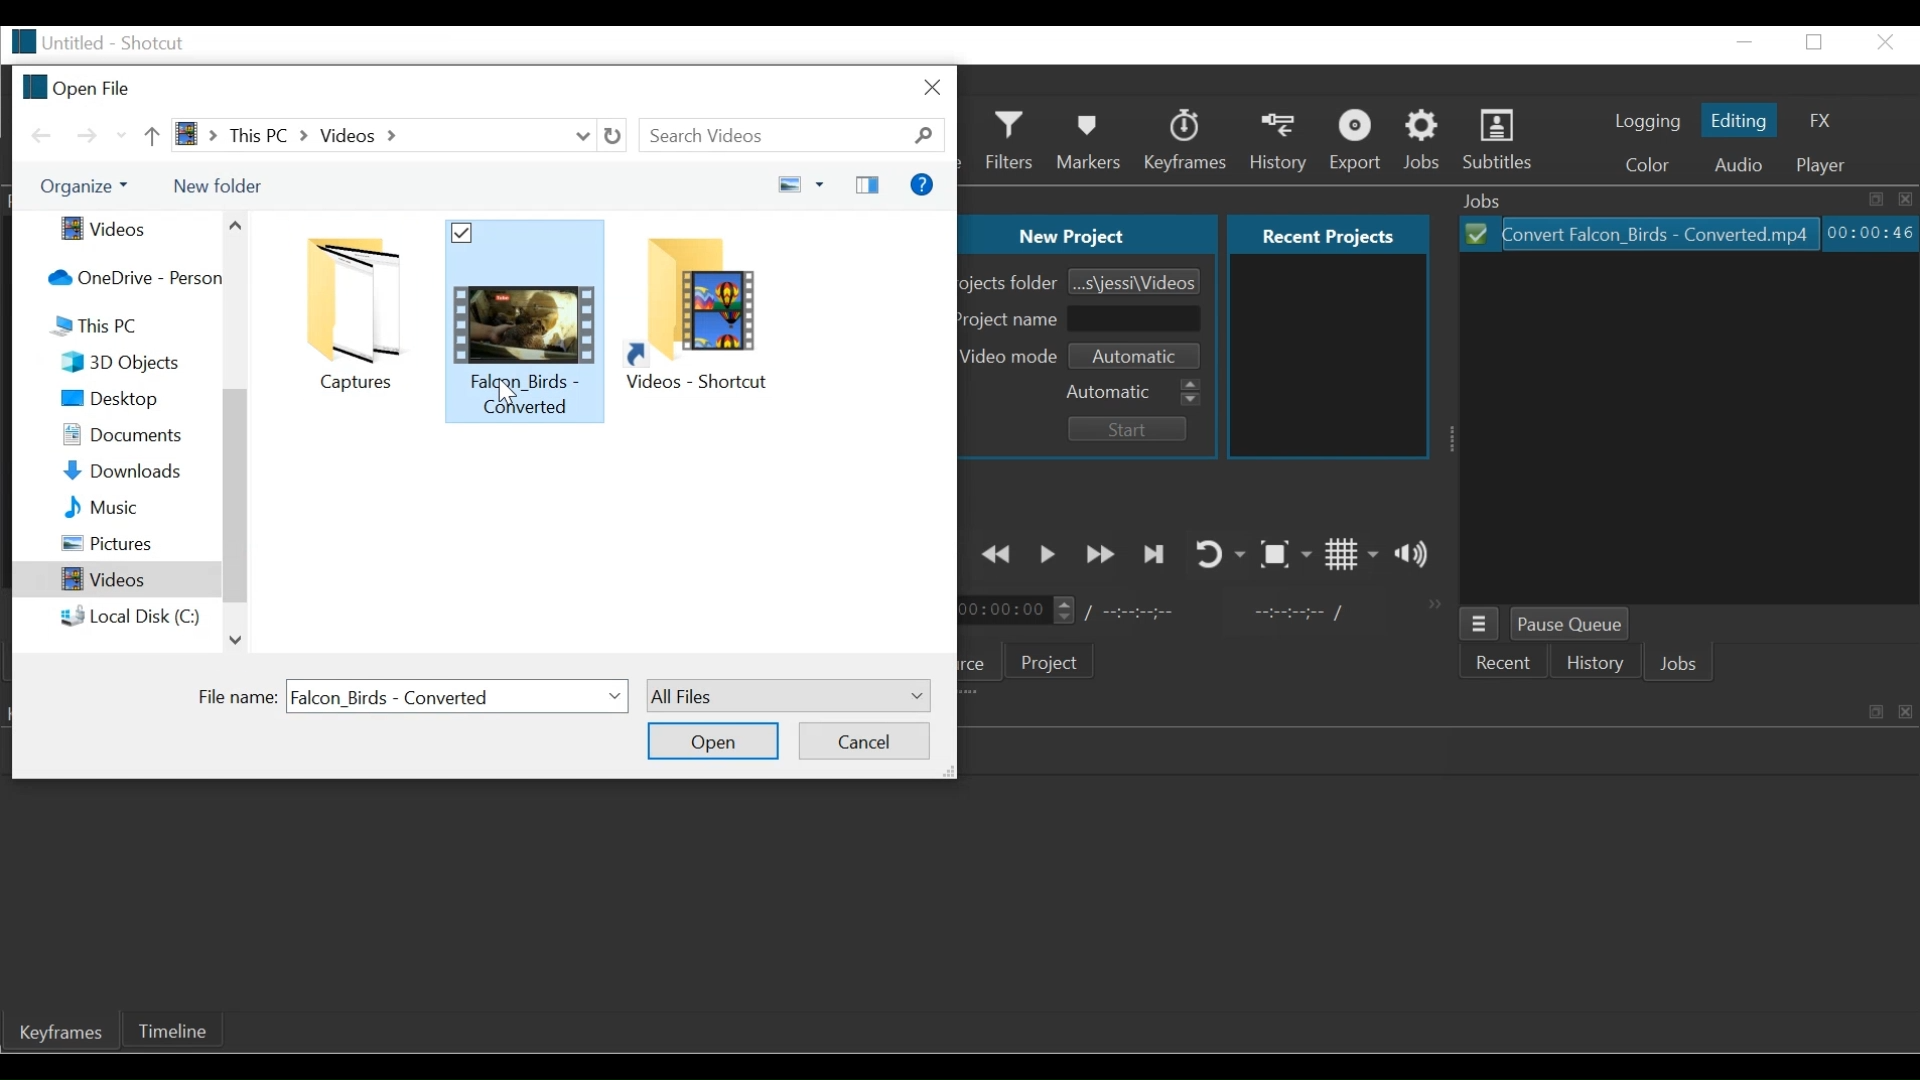 The image size is (1920, 1080). Describe the element at coordinates (1870, 232) in the screenshot. I see `Elapsed: Hours: Minutes: Seconds` at that location.